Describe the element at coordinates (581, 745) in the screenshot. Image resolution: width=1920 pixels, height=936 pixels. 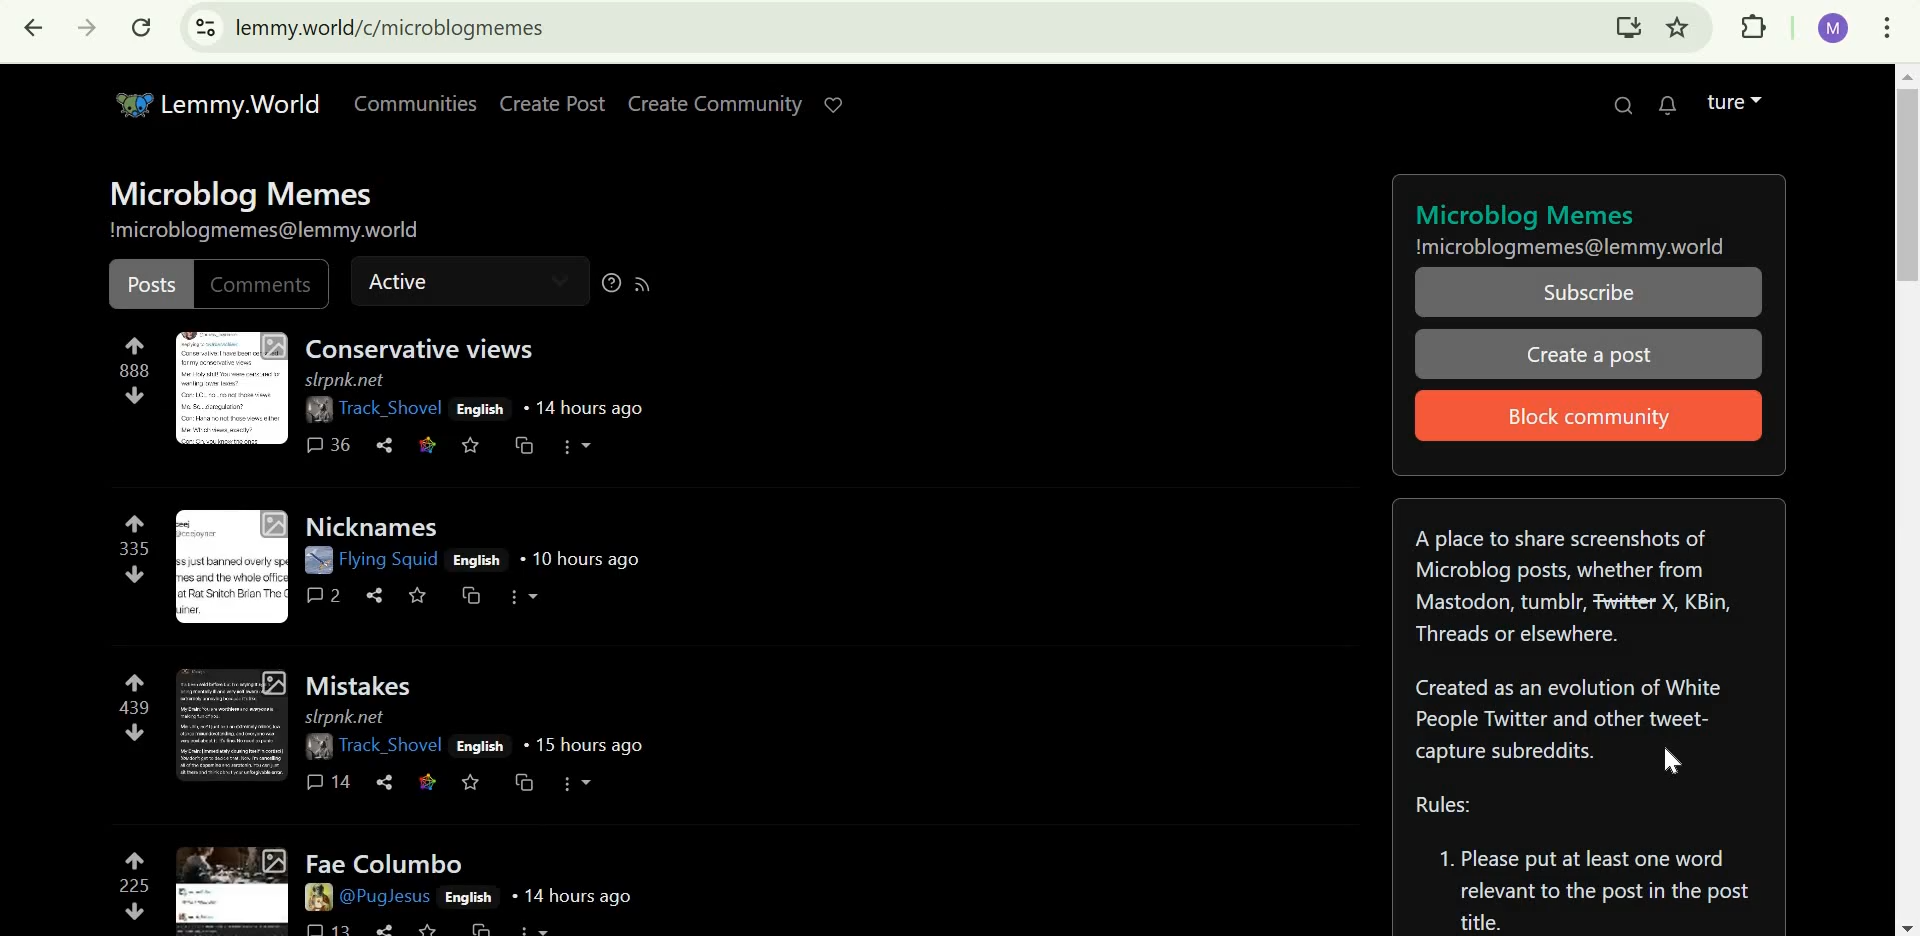
I see `15 hours ago` at that location.